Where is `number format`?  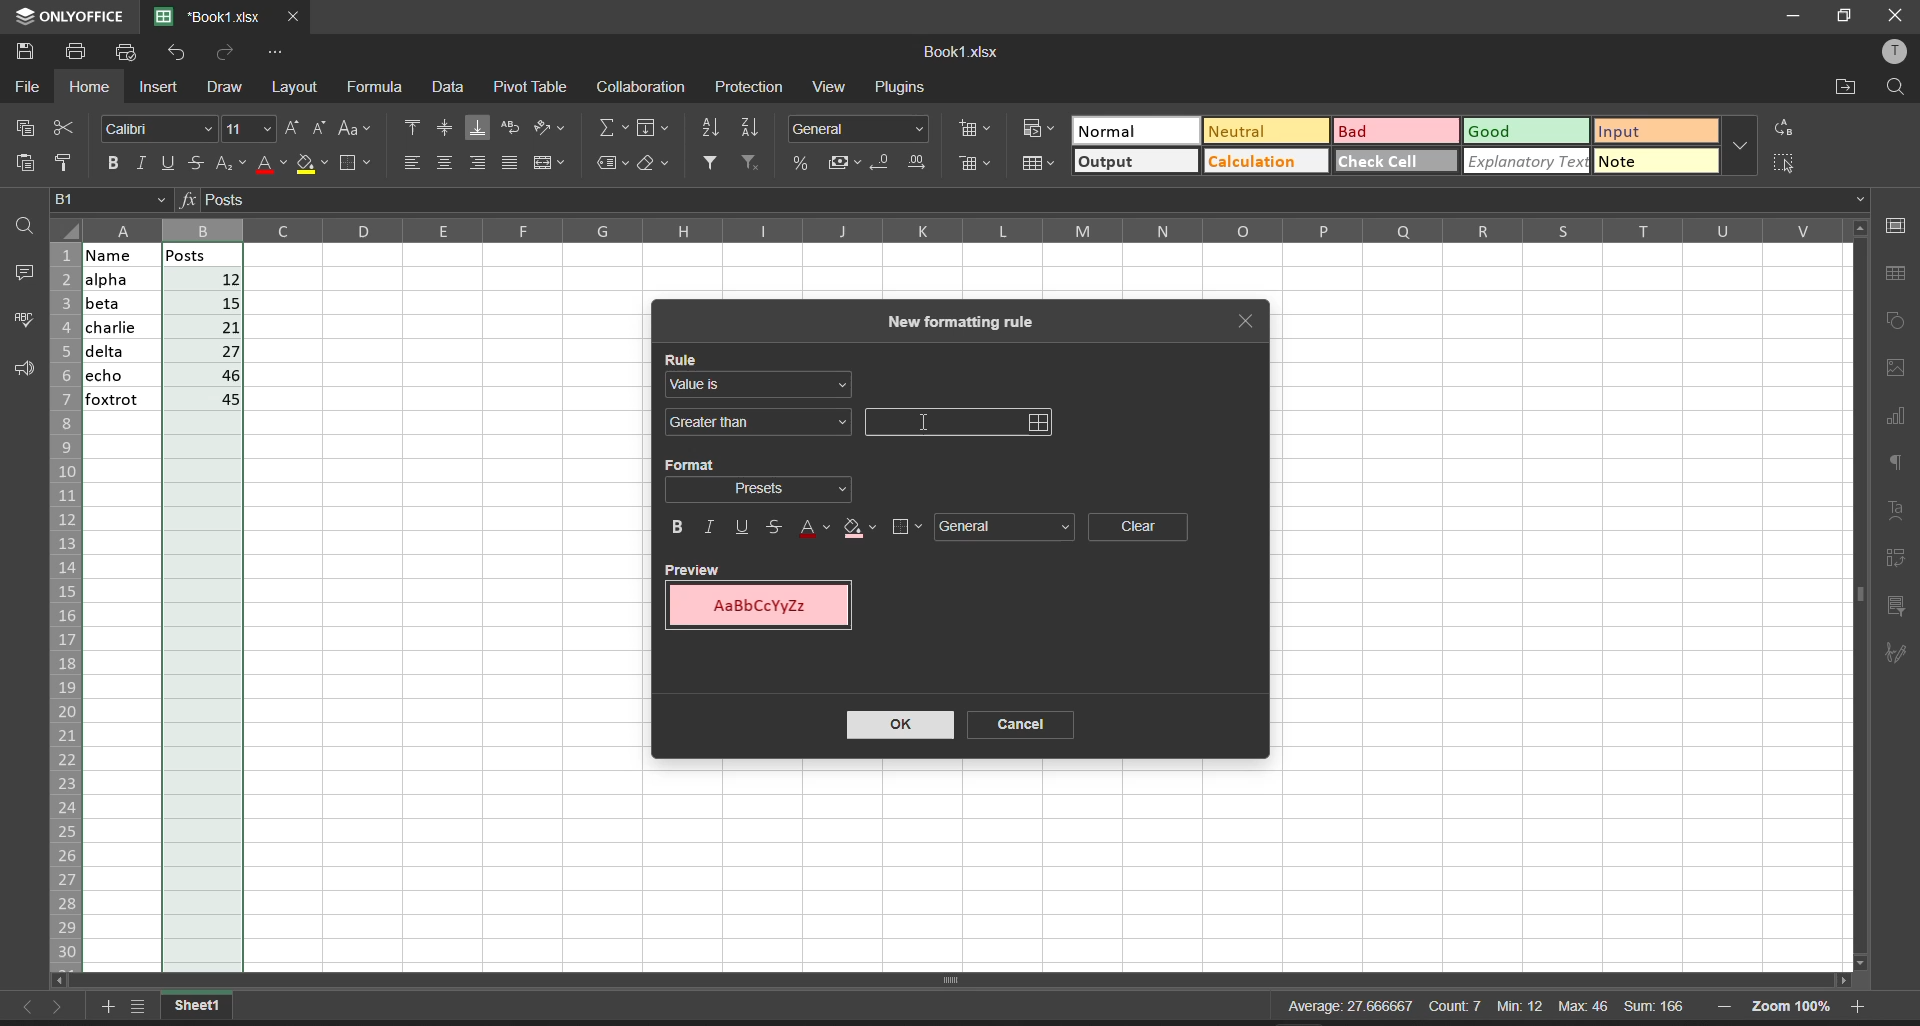 number format is located at coordinates (860, 128).